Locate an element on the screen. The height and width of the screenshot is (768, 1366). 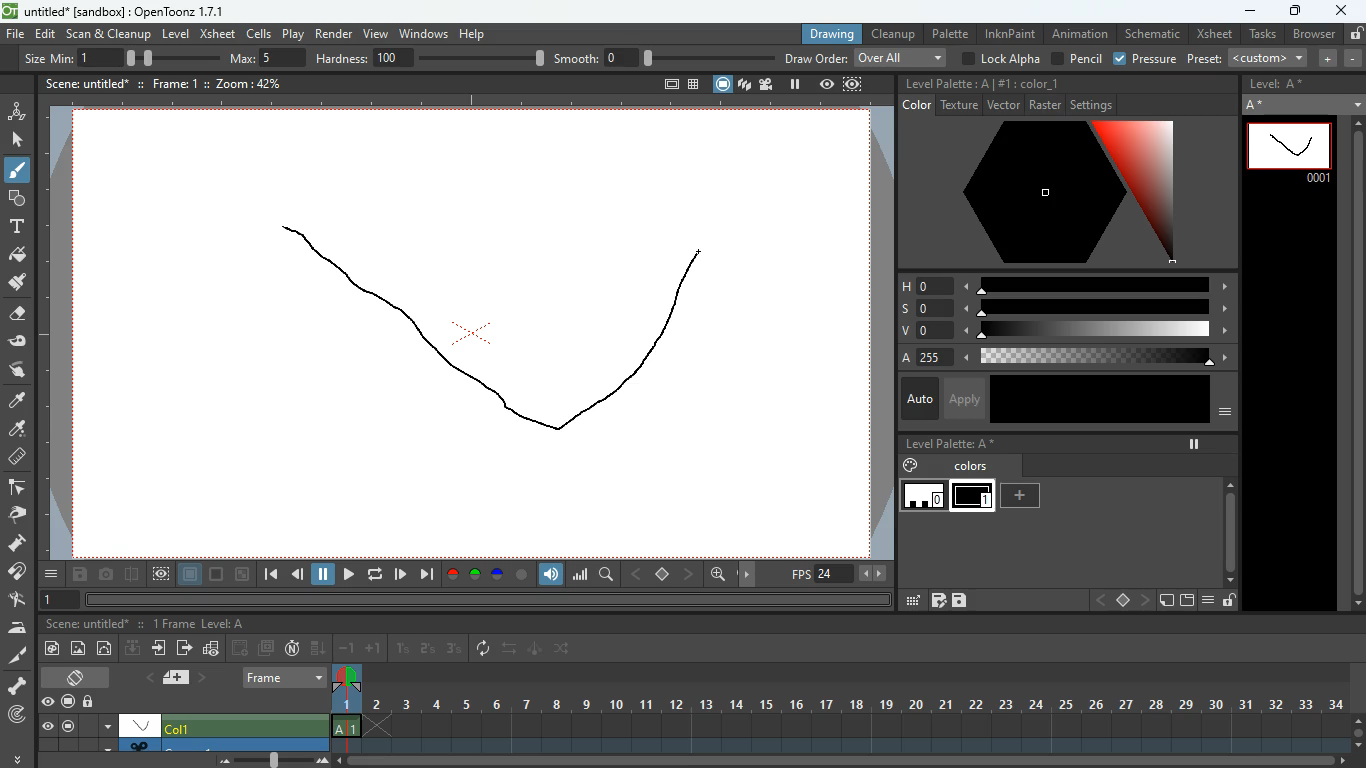
draw order is located at coordinates (866, 57).